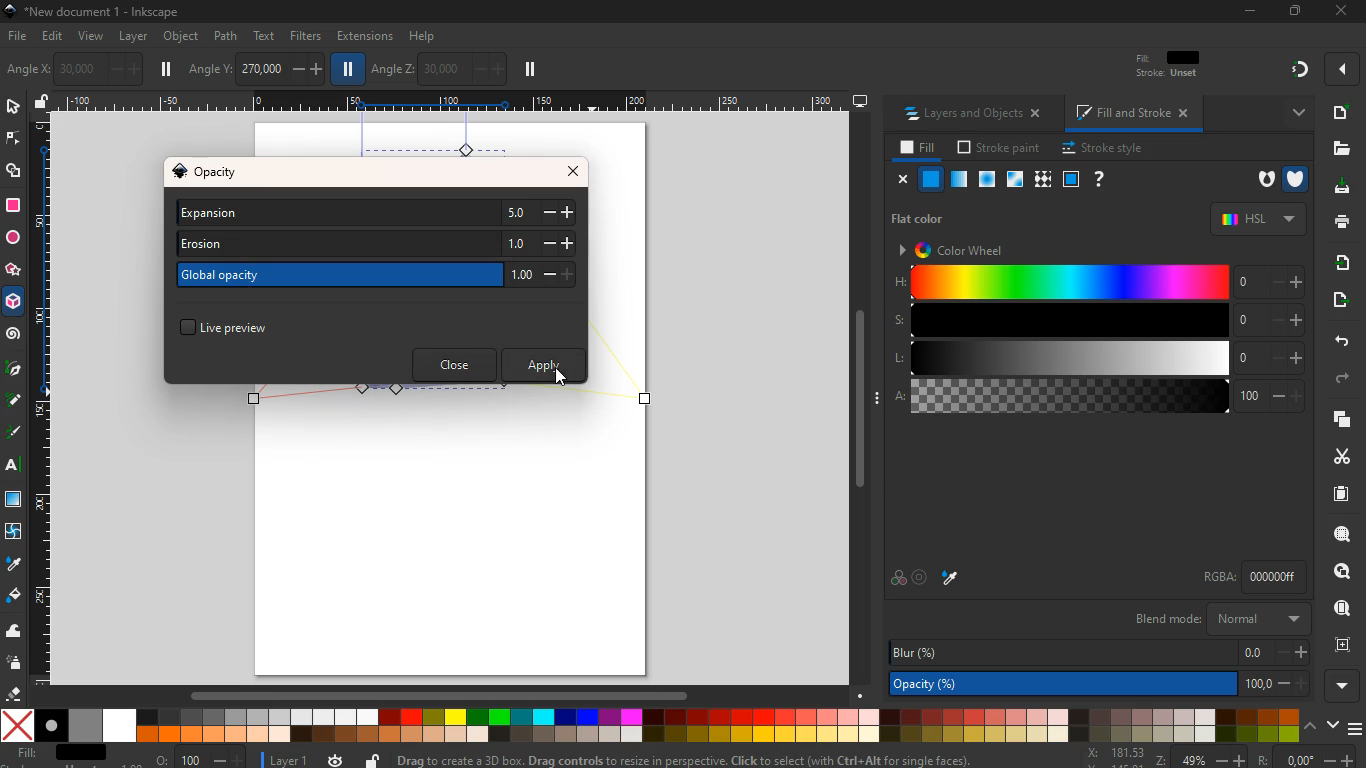 This screenshot has width=1366, height=768. What do you see at coordinates (14, 271) in the screenshot?
I see `star` at bounding box center [14, 271].